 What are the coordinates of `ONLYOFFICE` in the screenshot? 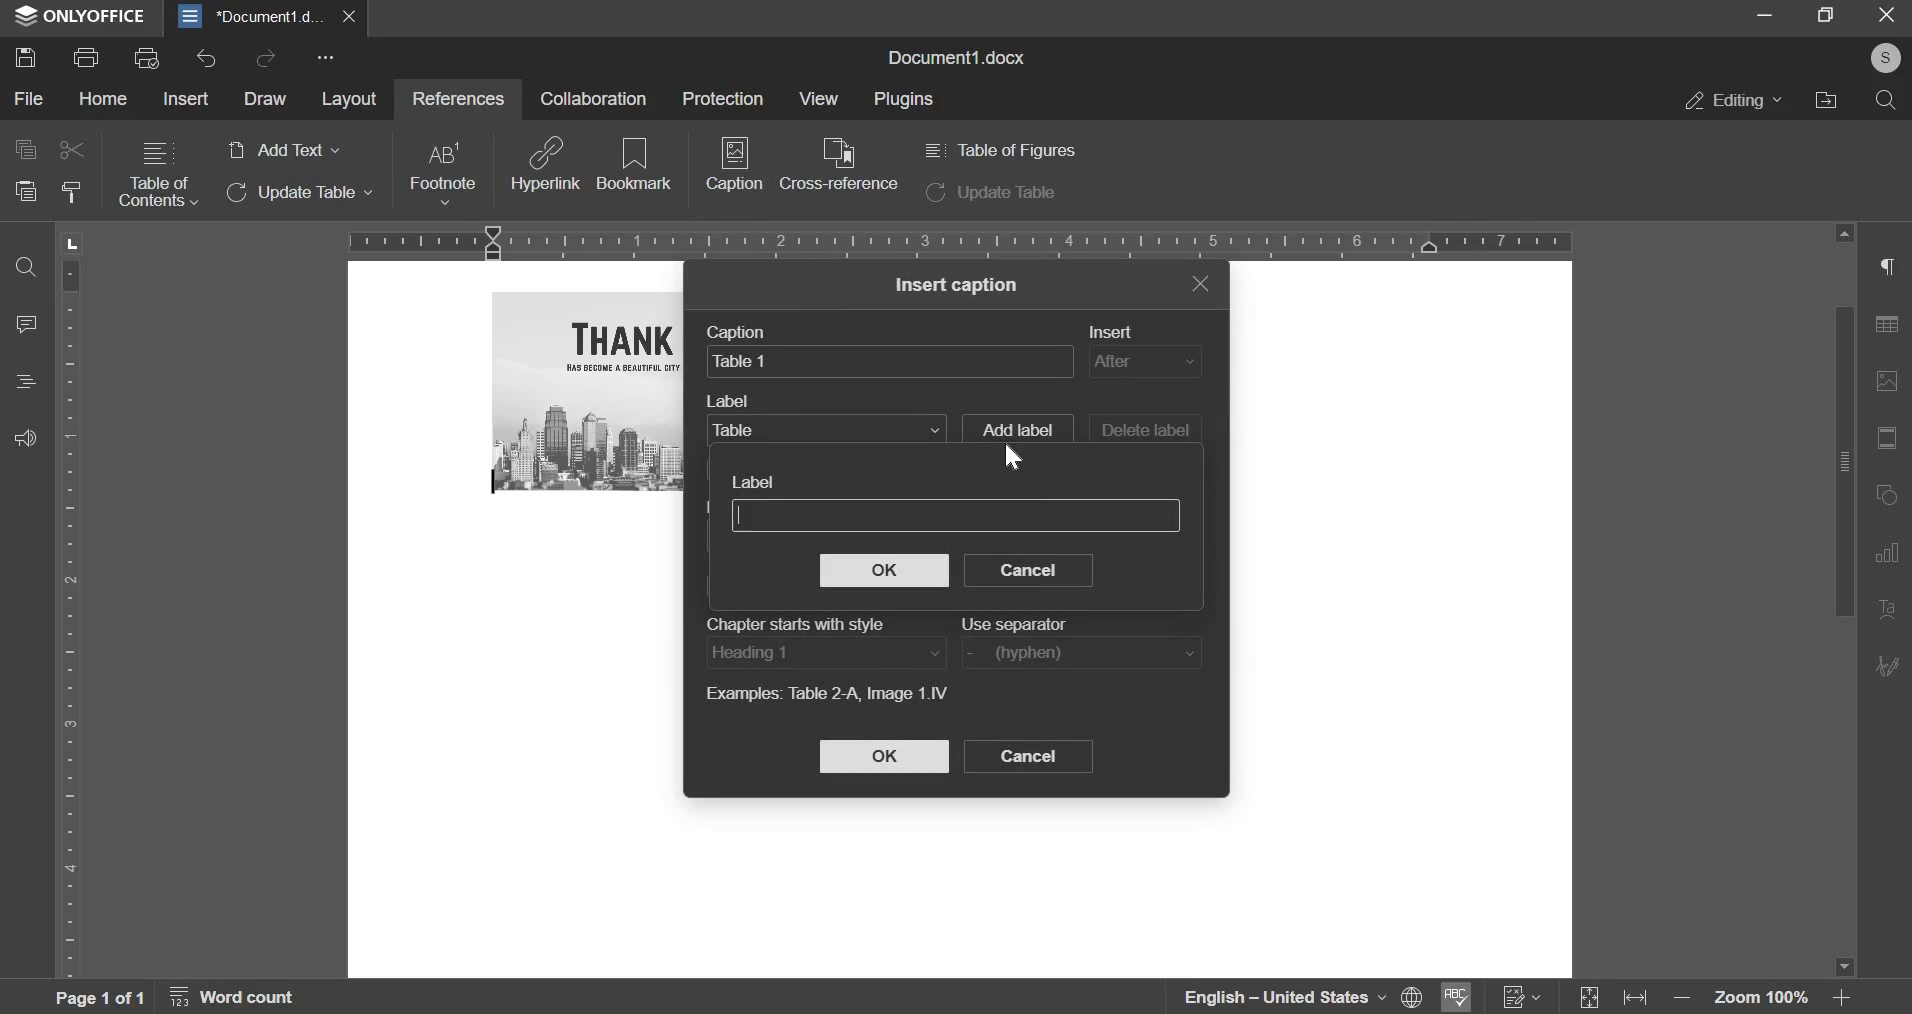 It's located at (80, 17).